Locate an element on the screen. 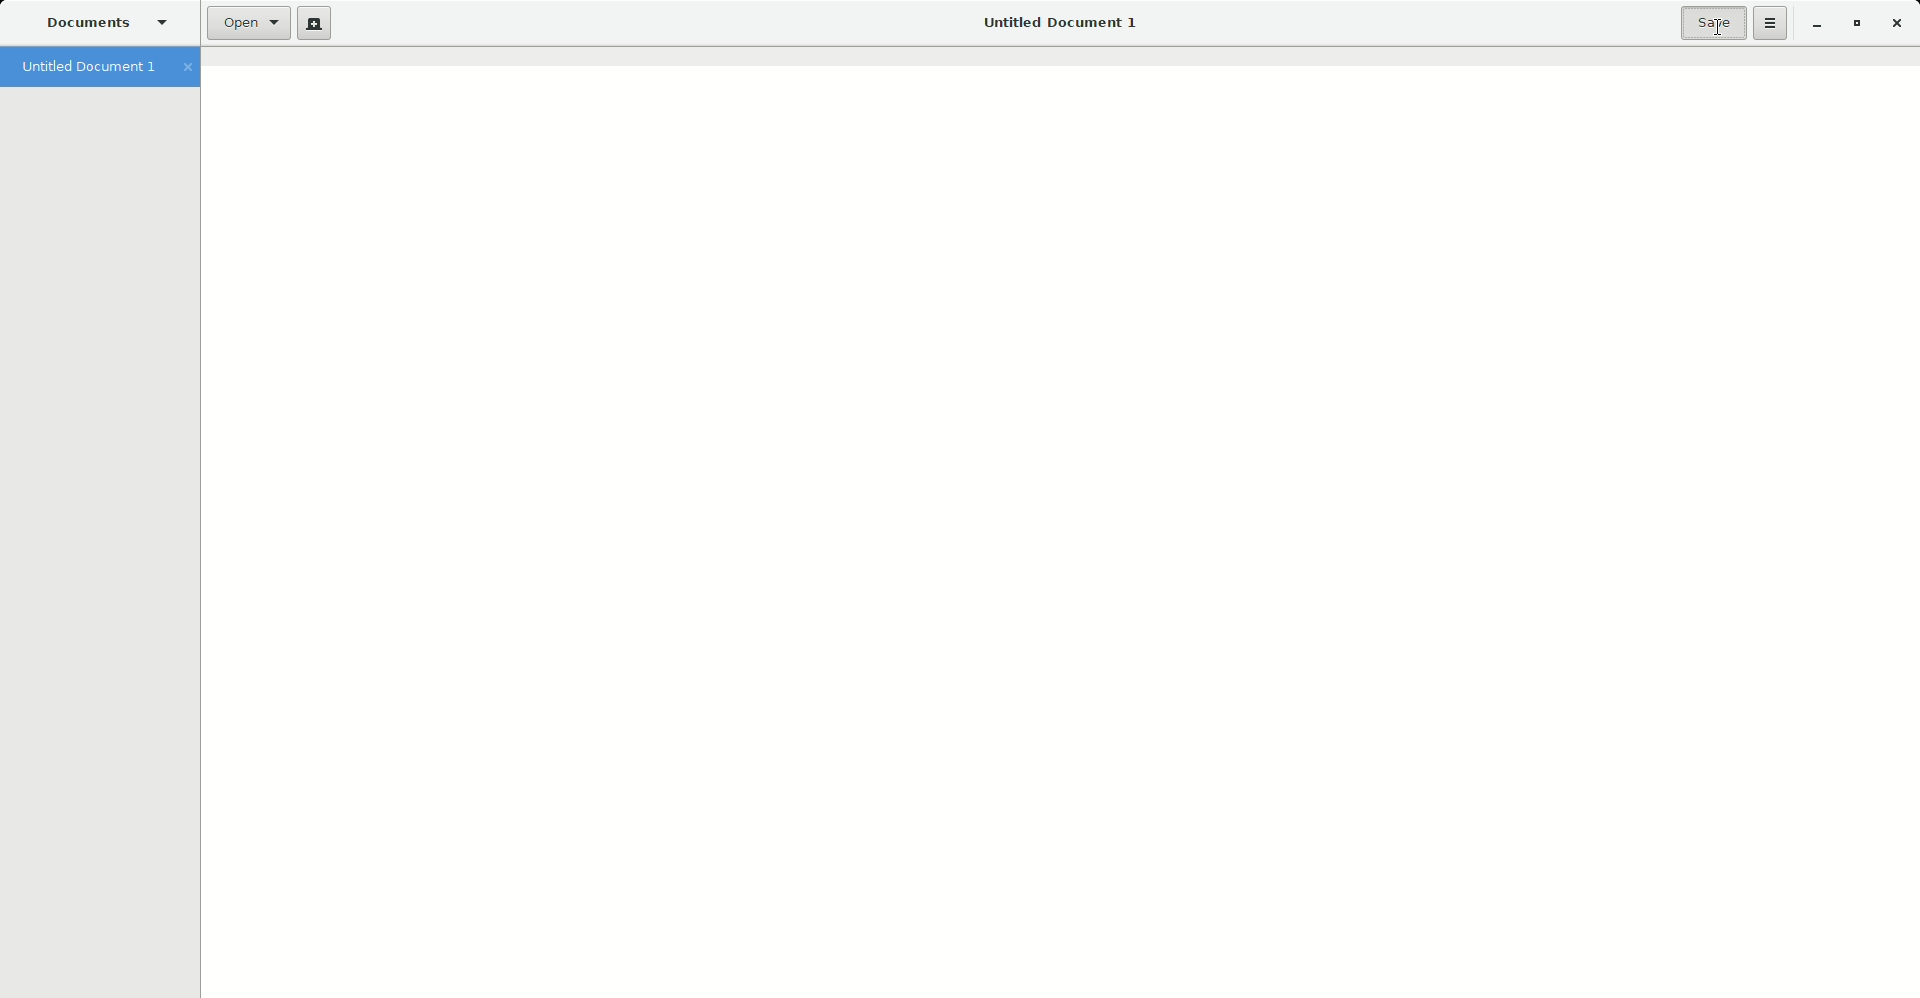 This screenshot has height=998, width=1920. Untitled Document 1 is located at coordinates (1060, 24).